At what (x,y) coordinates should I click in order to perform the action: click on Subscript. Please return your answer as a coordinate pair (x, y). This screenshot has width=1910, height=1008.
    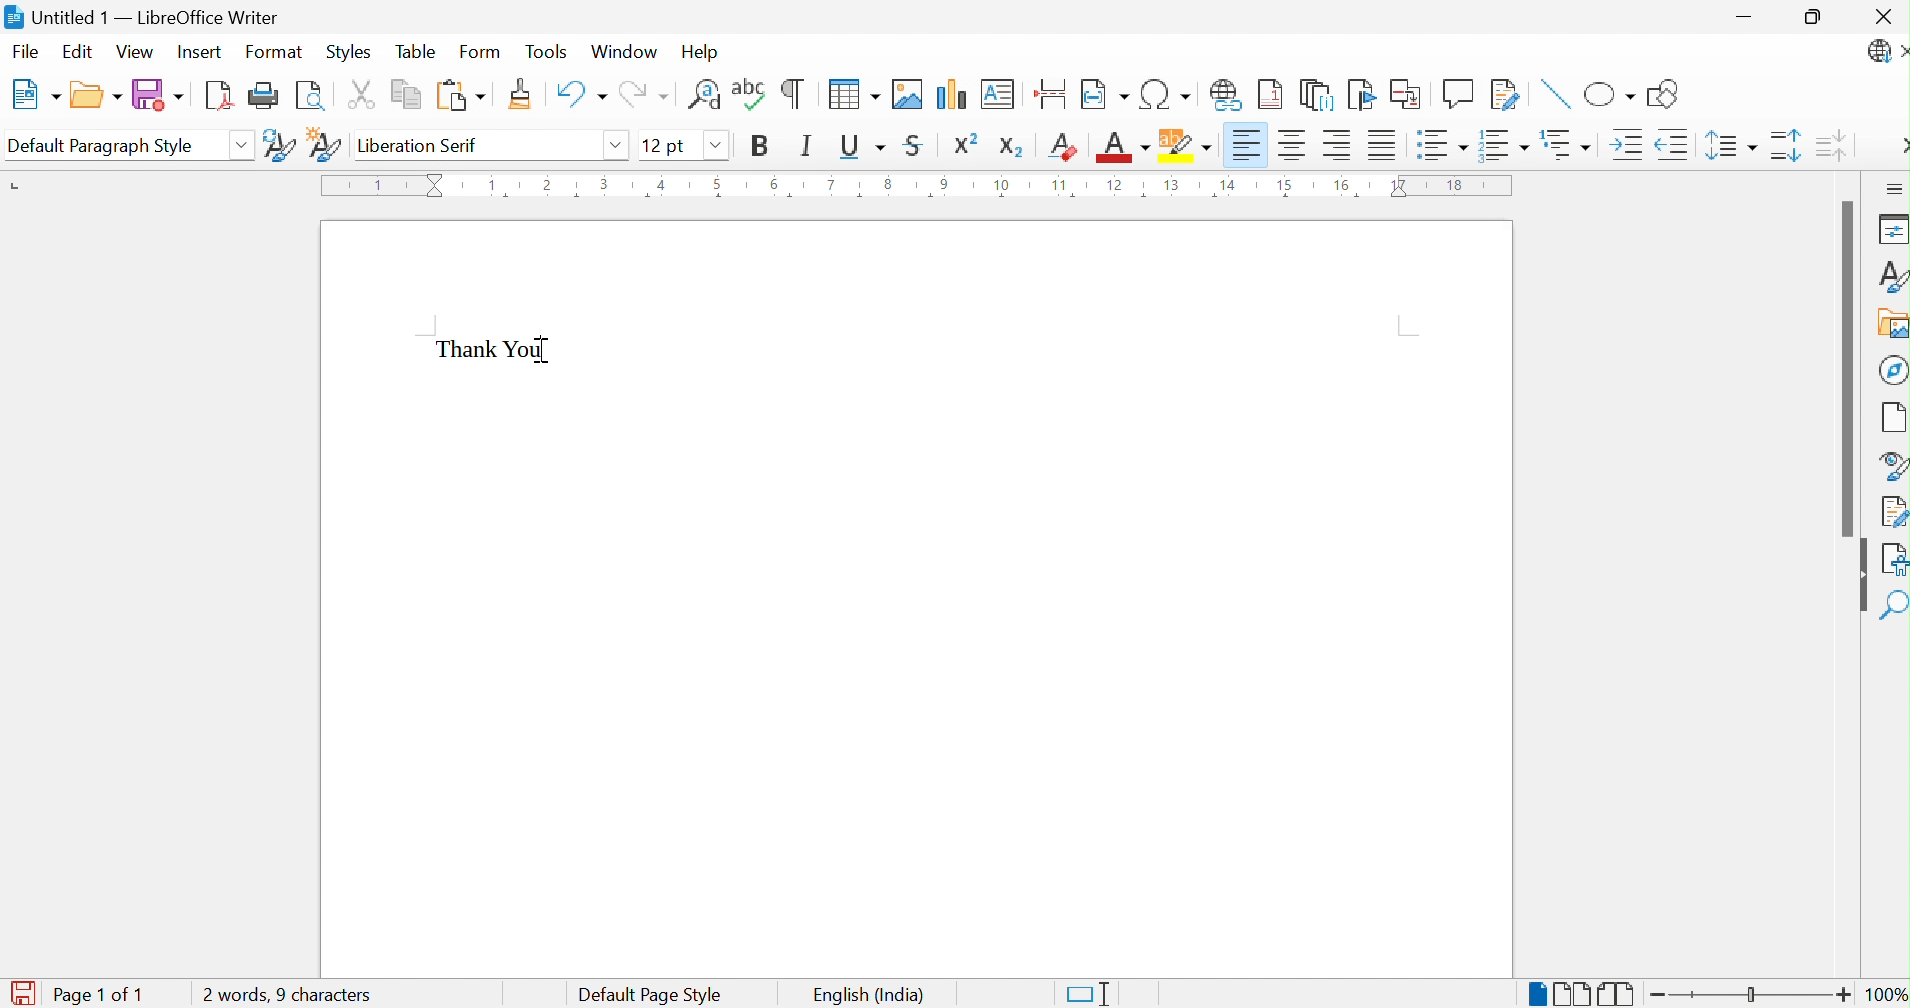
    Looking at the image, I should click on (1012, 146).